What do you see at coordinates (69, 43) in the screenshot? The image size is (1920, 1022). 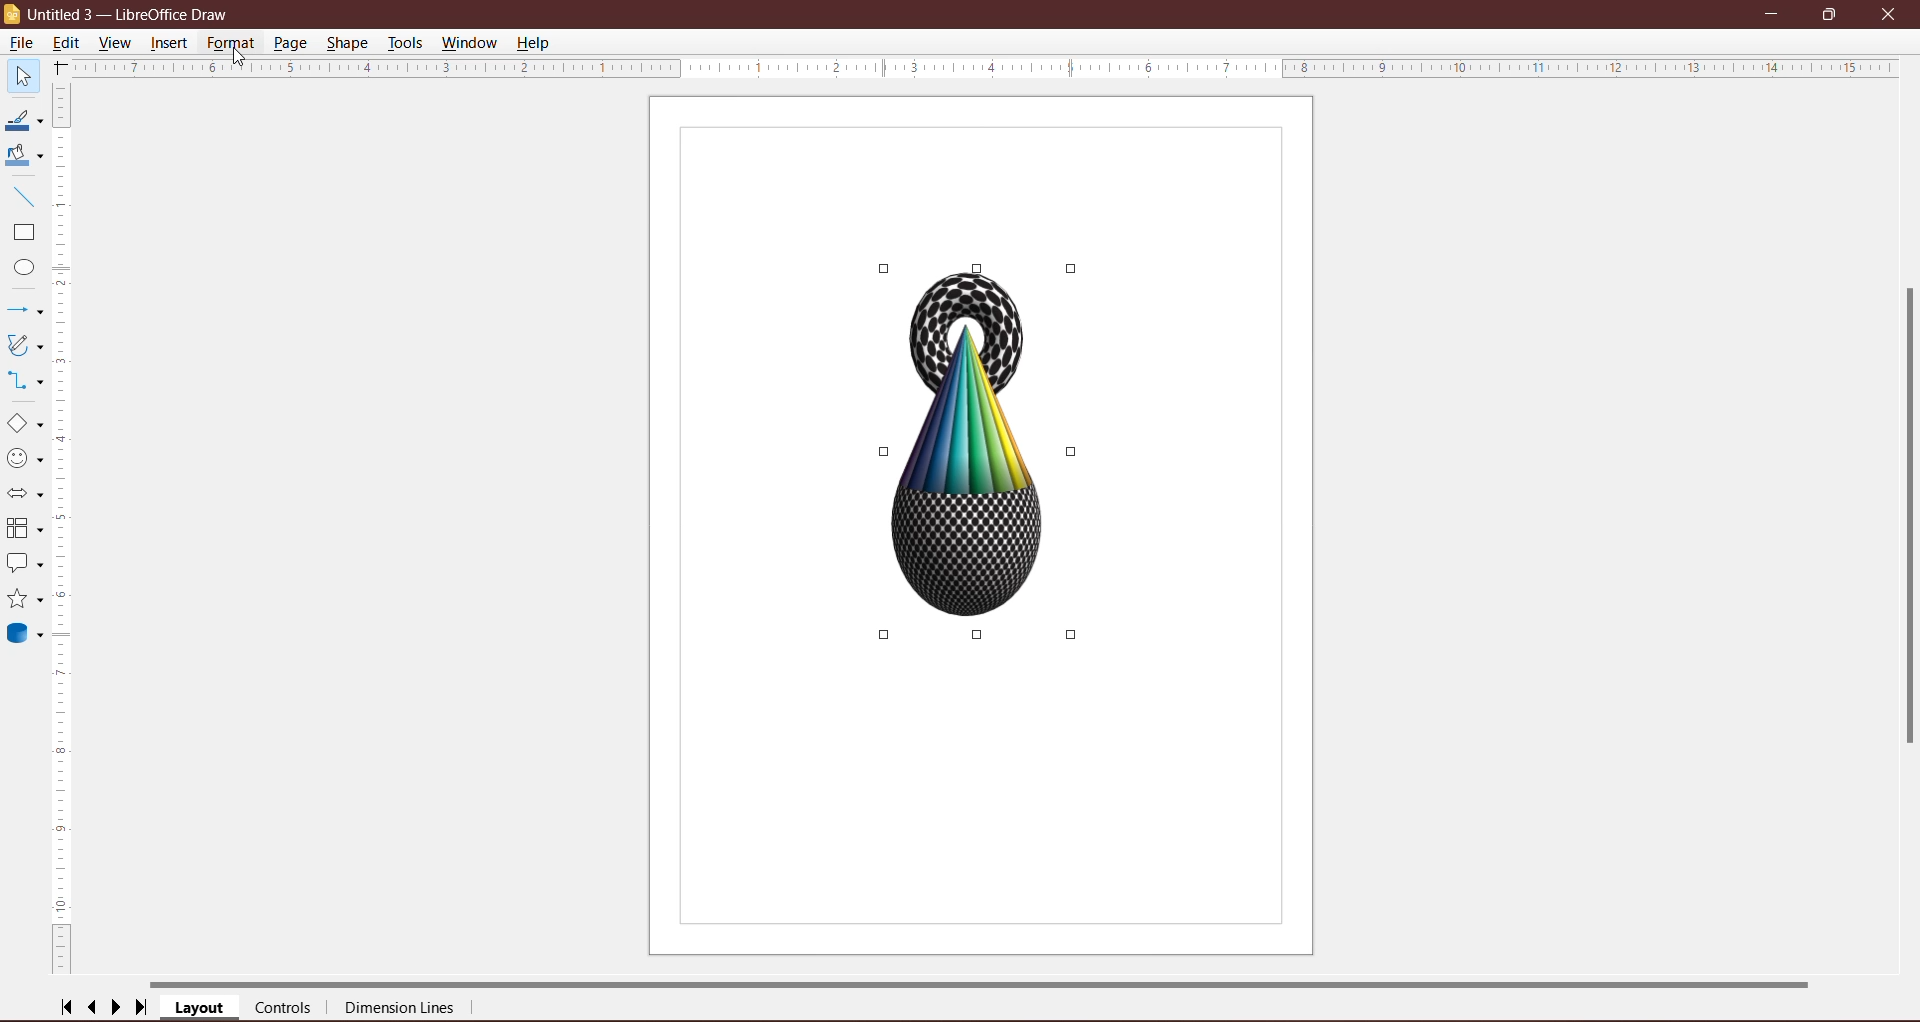 I see `Edit` at bounding box center [69, 43].